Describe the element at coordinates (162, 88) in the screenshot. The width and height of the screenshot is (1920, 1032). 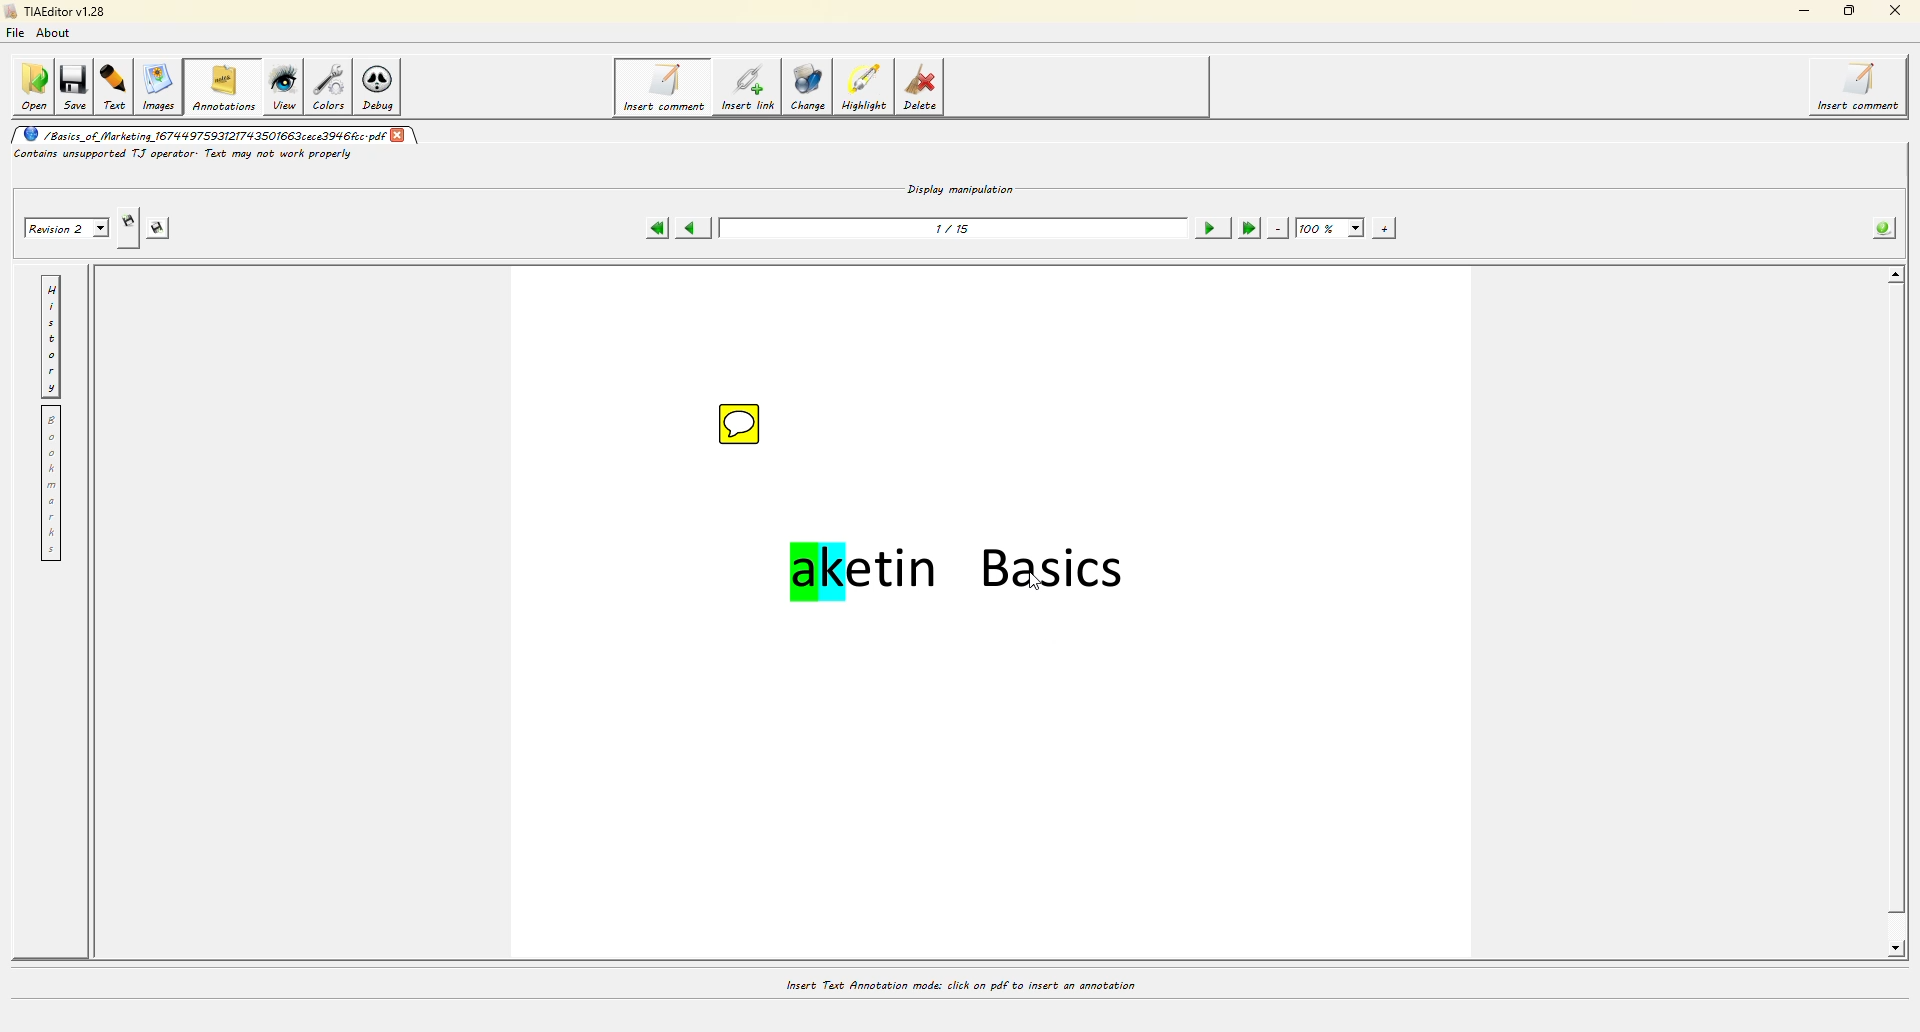
I see `images` at that location.